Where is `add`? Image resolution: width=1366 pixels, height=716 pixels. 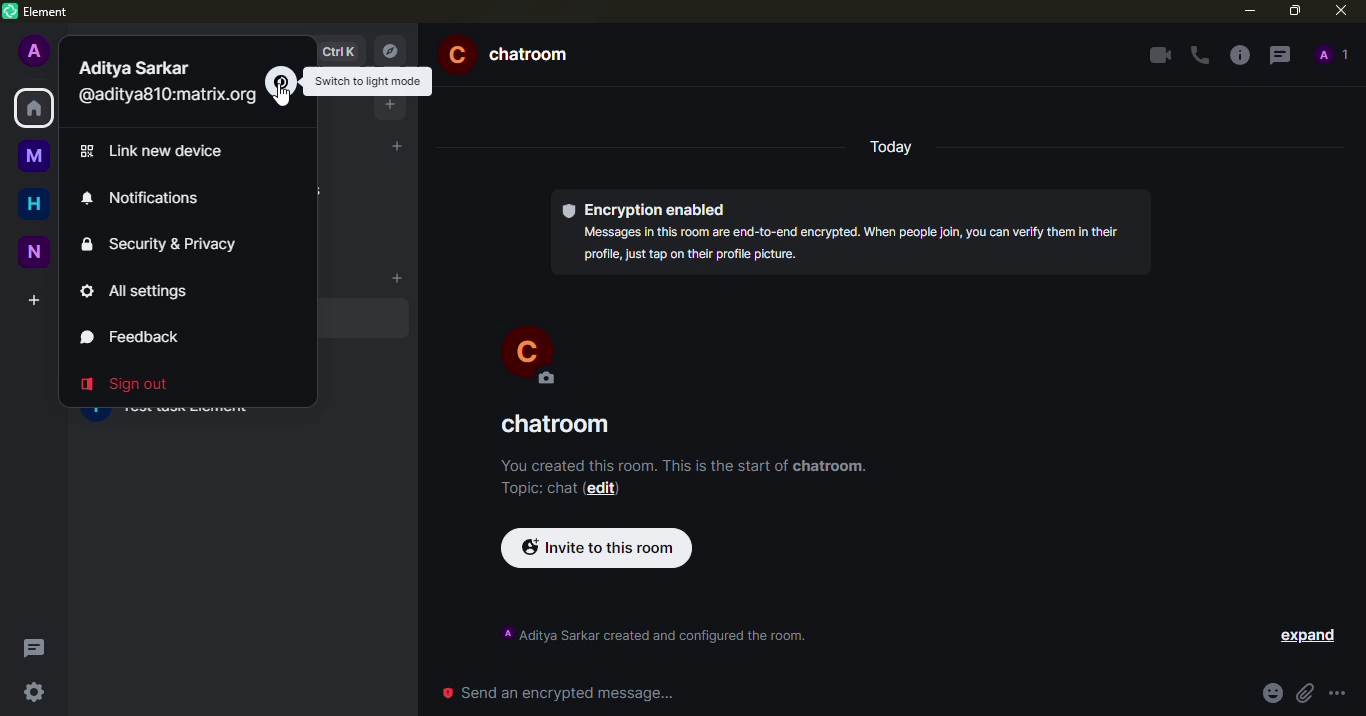 add is located at coordinates (392, 105).